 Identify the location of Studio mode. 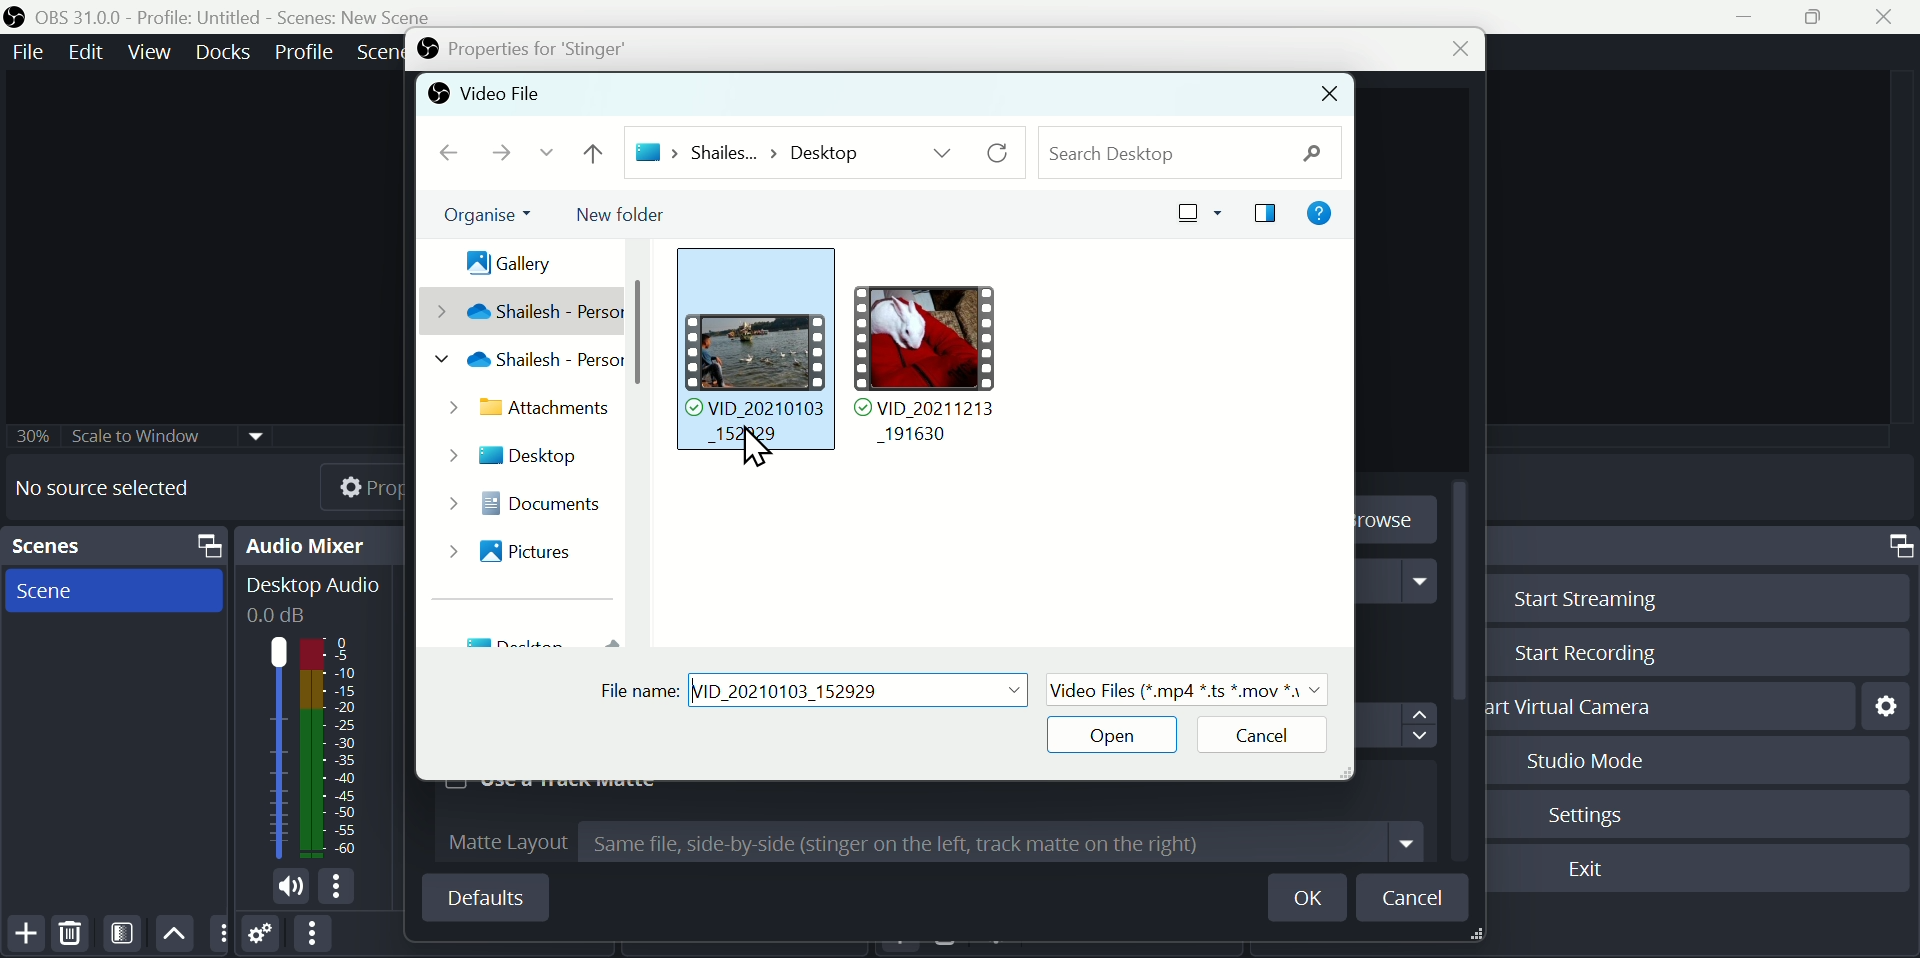
(1578, 760).